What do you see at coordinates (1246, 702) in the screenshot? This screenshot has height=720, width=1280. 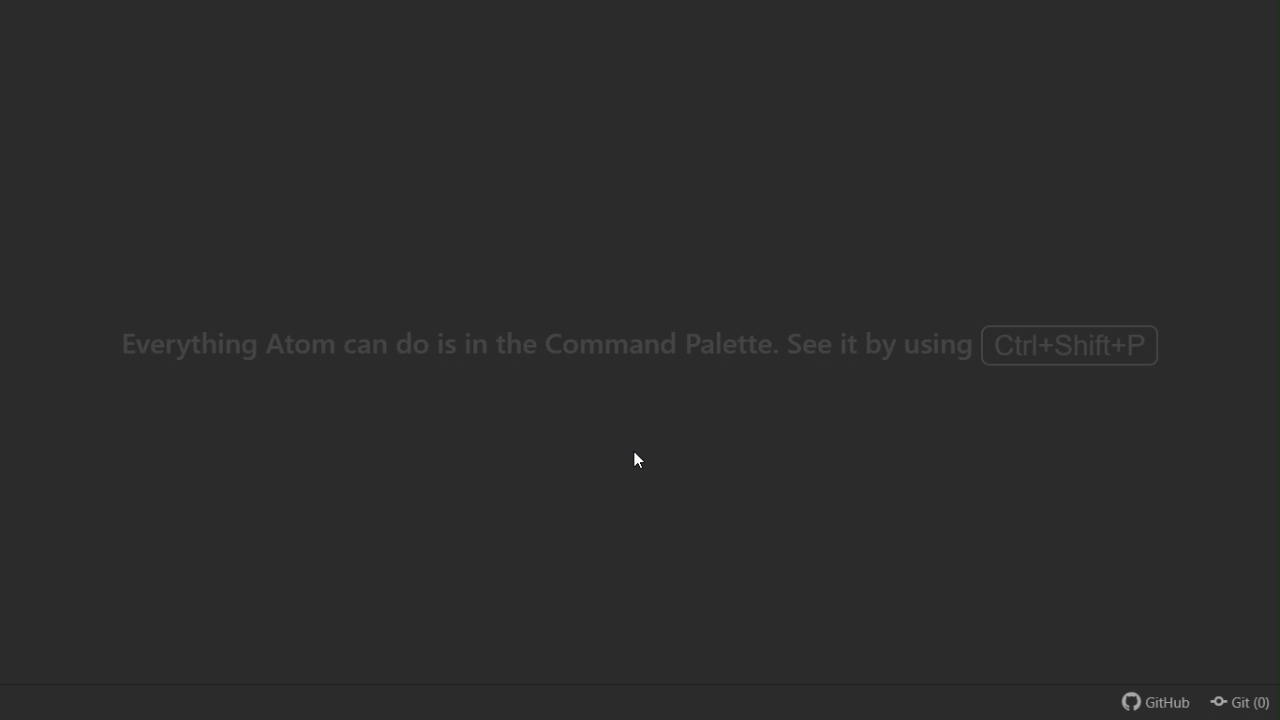 I see `git ` at bounding box center [1246, 702].